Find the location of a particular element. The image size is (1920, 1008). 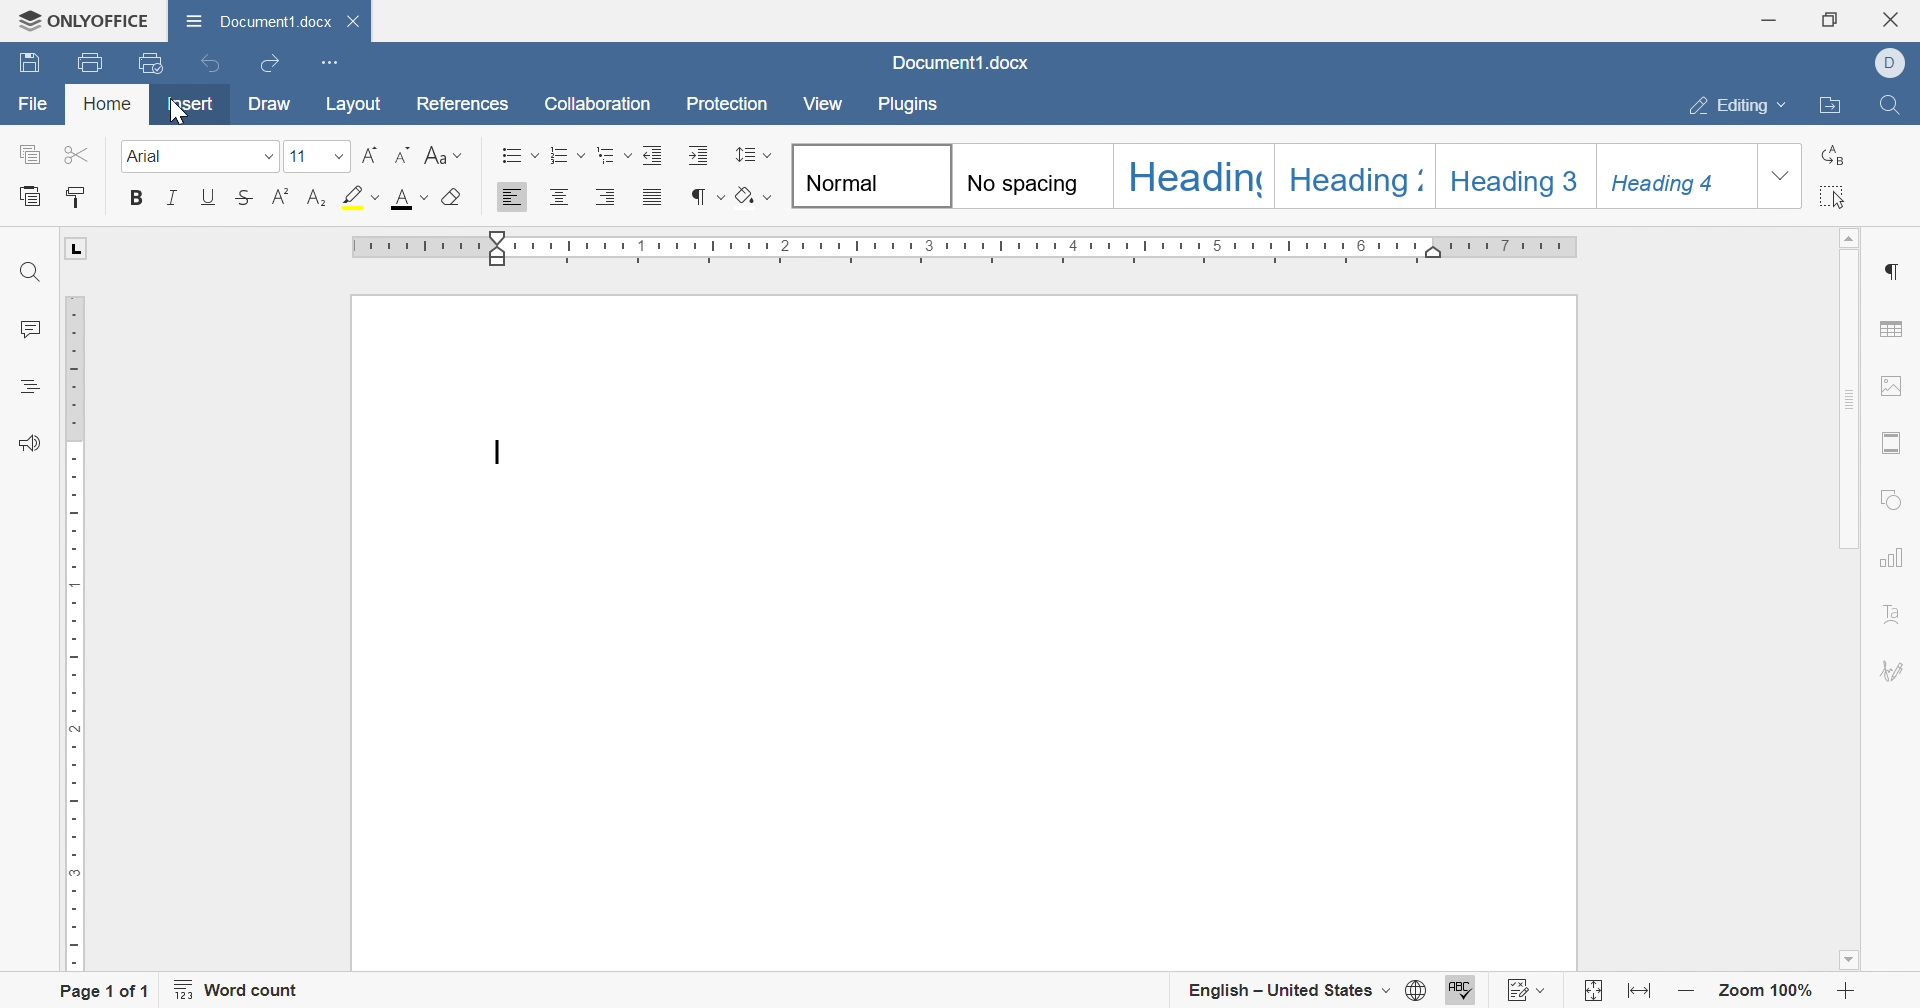

Zoom In is located at coordinates (1848, 989).